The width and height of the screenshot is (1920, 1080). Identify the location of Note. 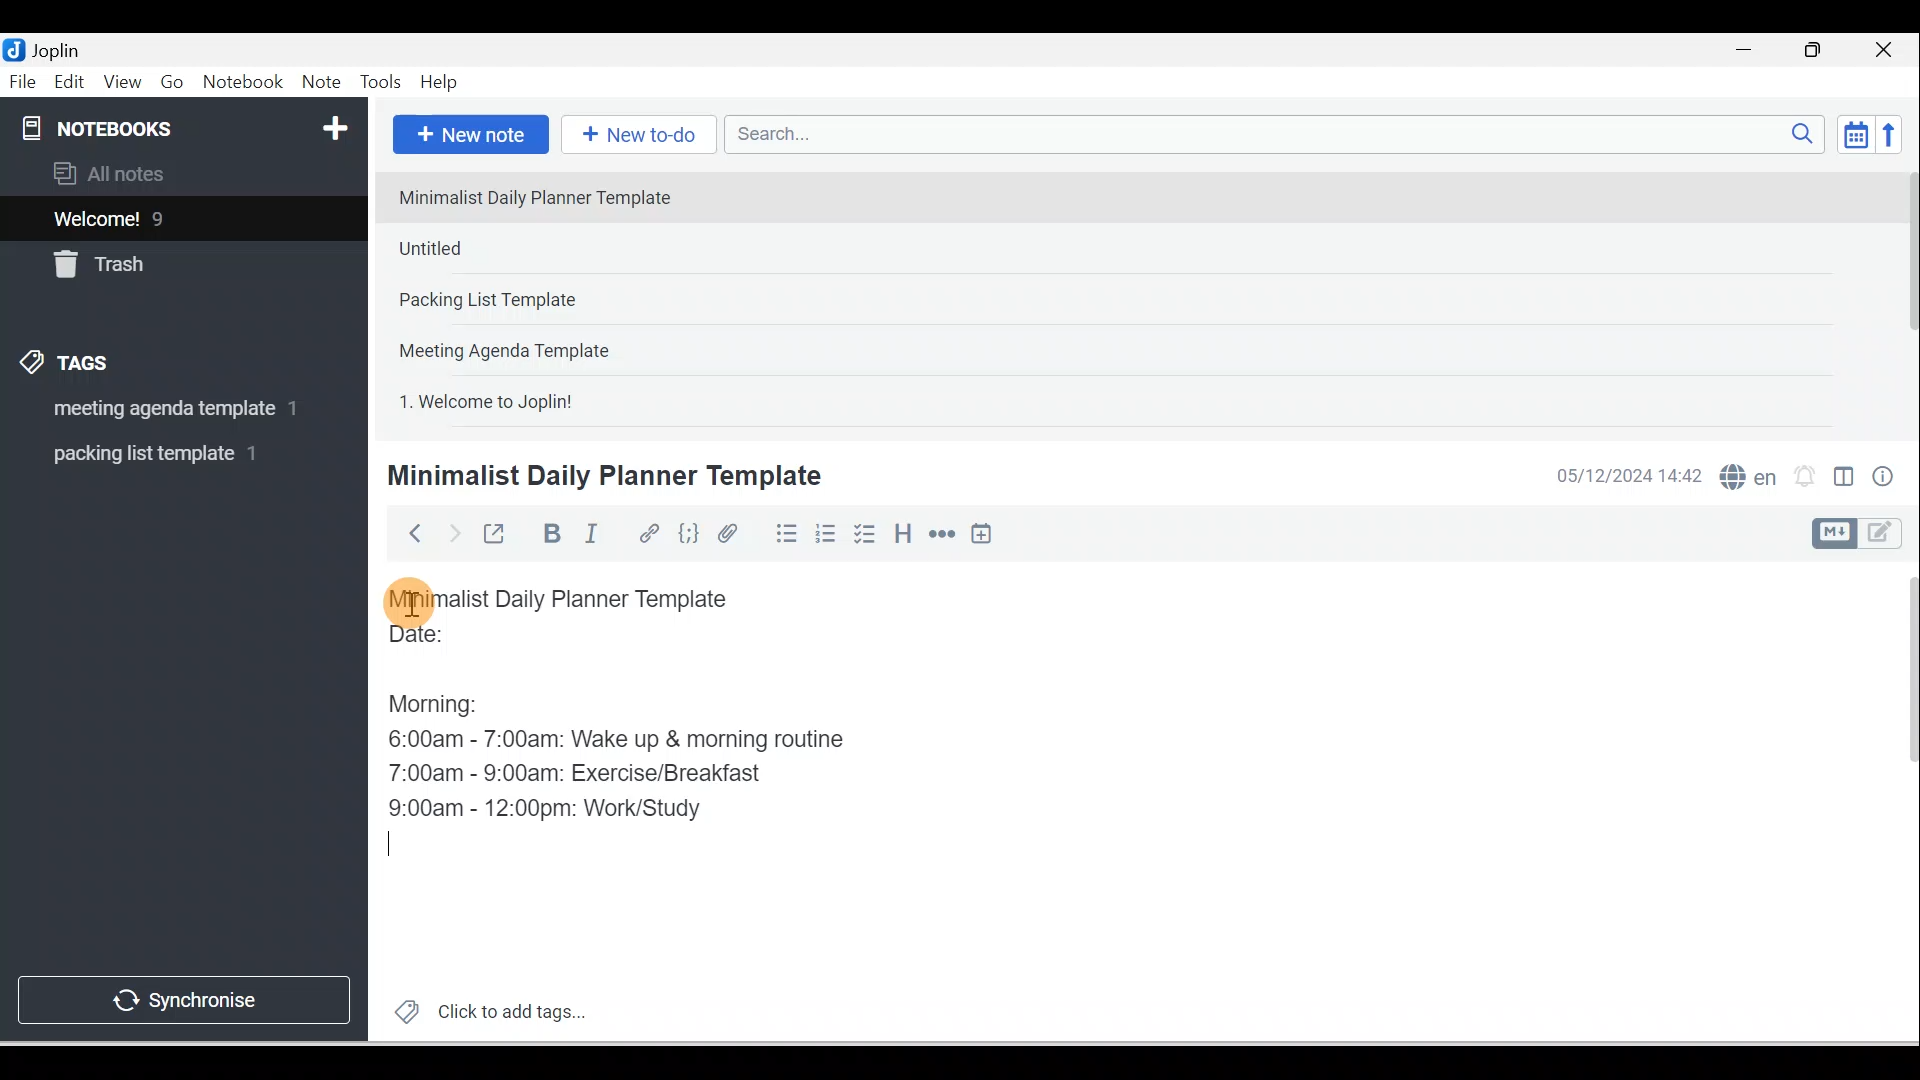
(319, 83).